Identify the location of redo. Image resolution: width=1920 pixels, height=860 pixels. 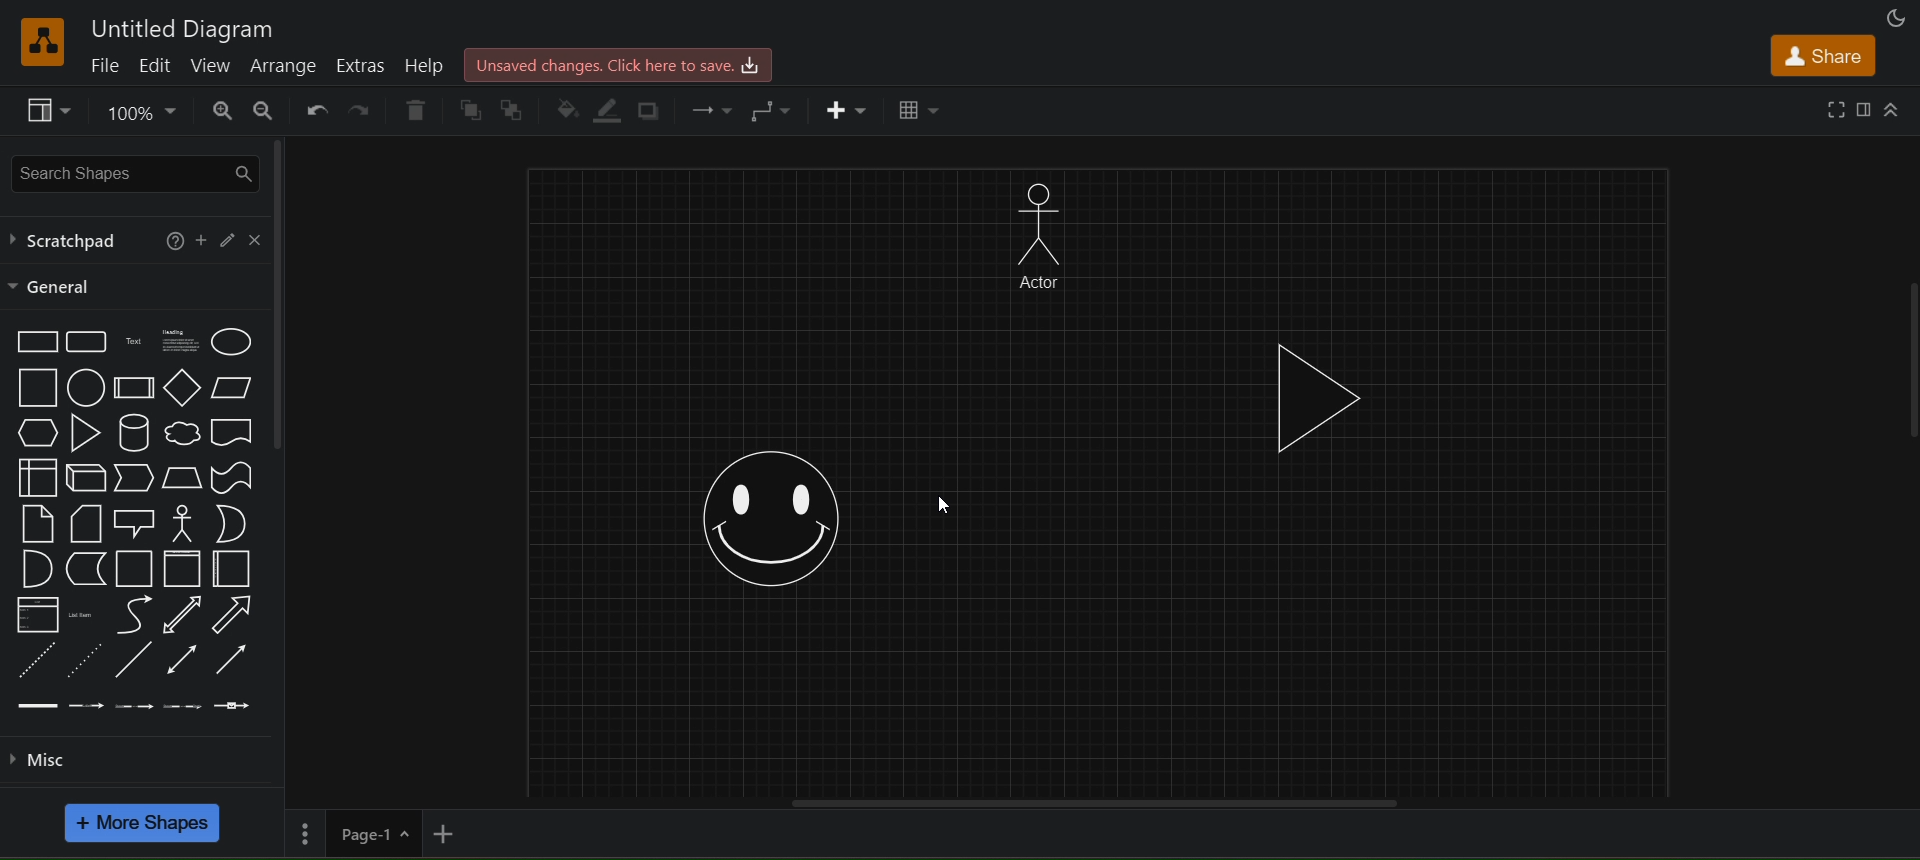
(364, 108).